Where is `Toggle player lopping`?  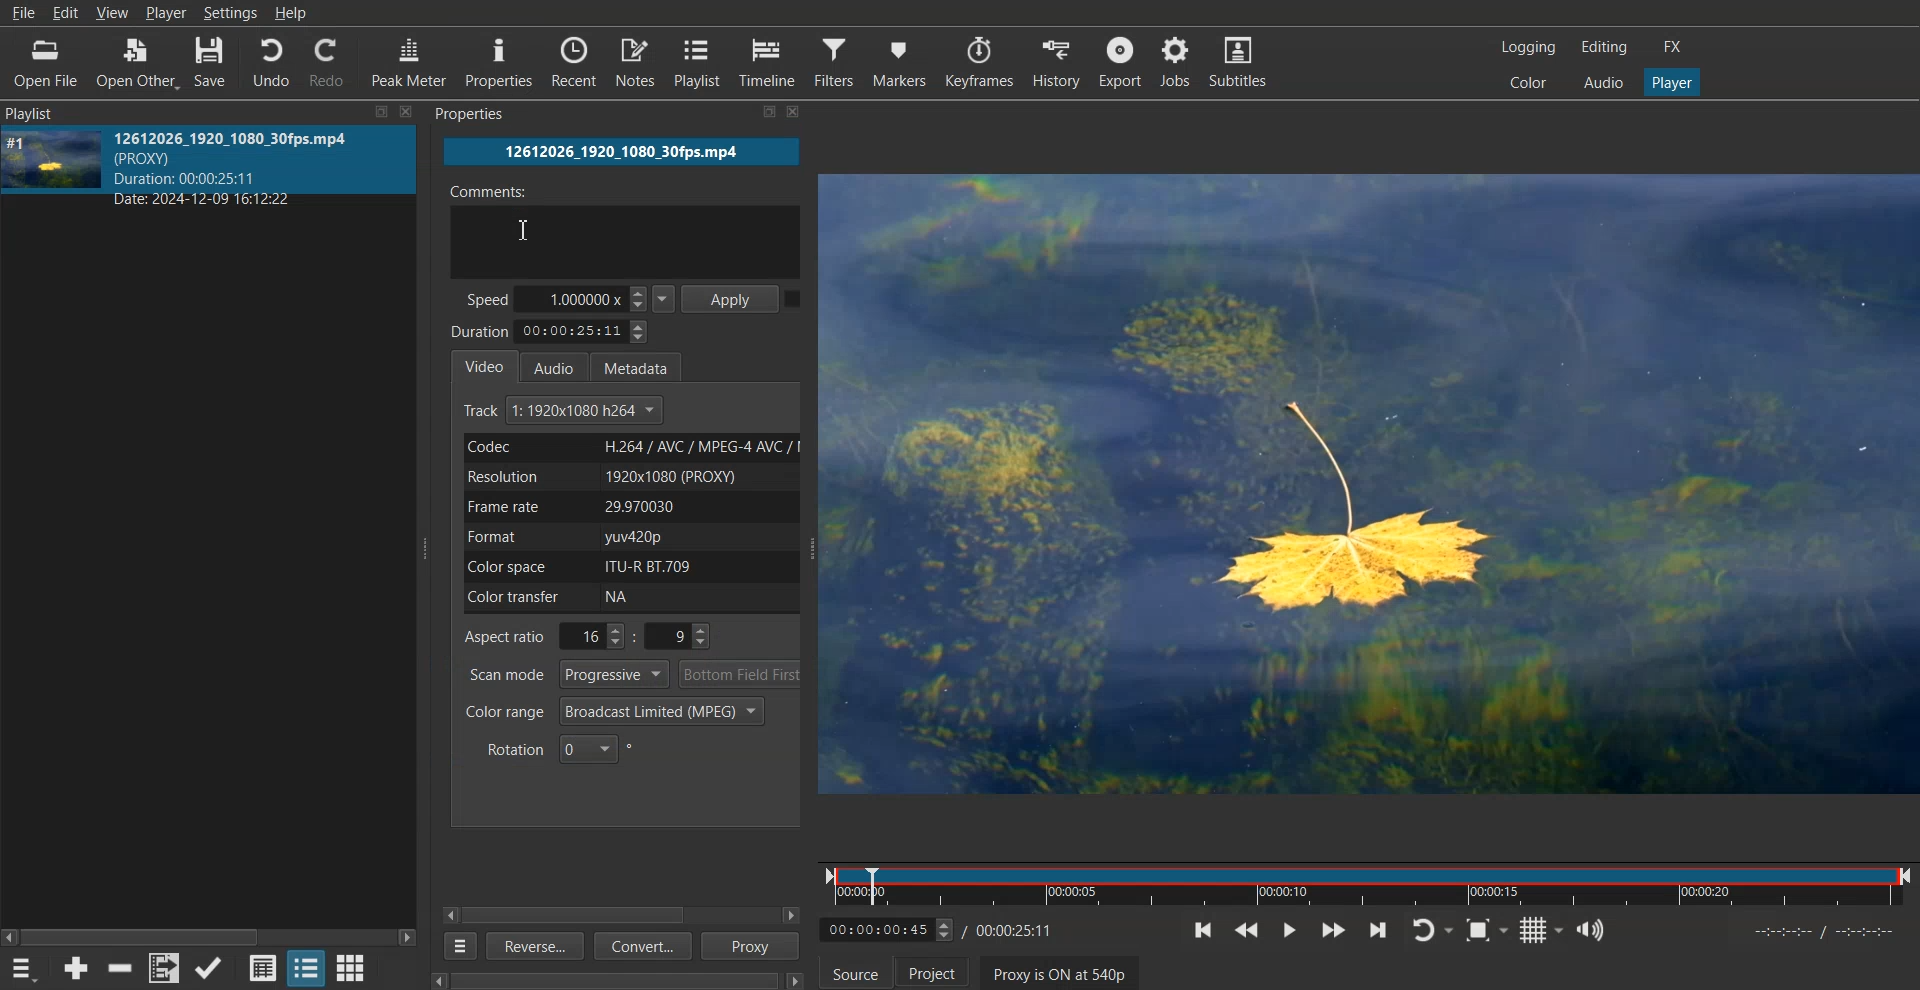 Toggle player lopping is located at coordinates (1432, 930).